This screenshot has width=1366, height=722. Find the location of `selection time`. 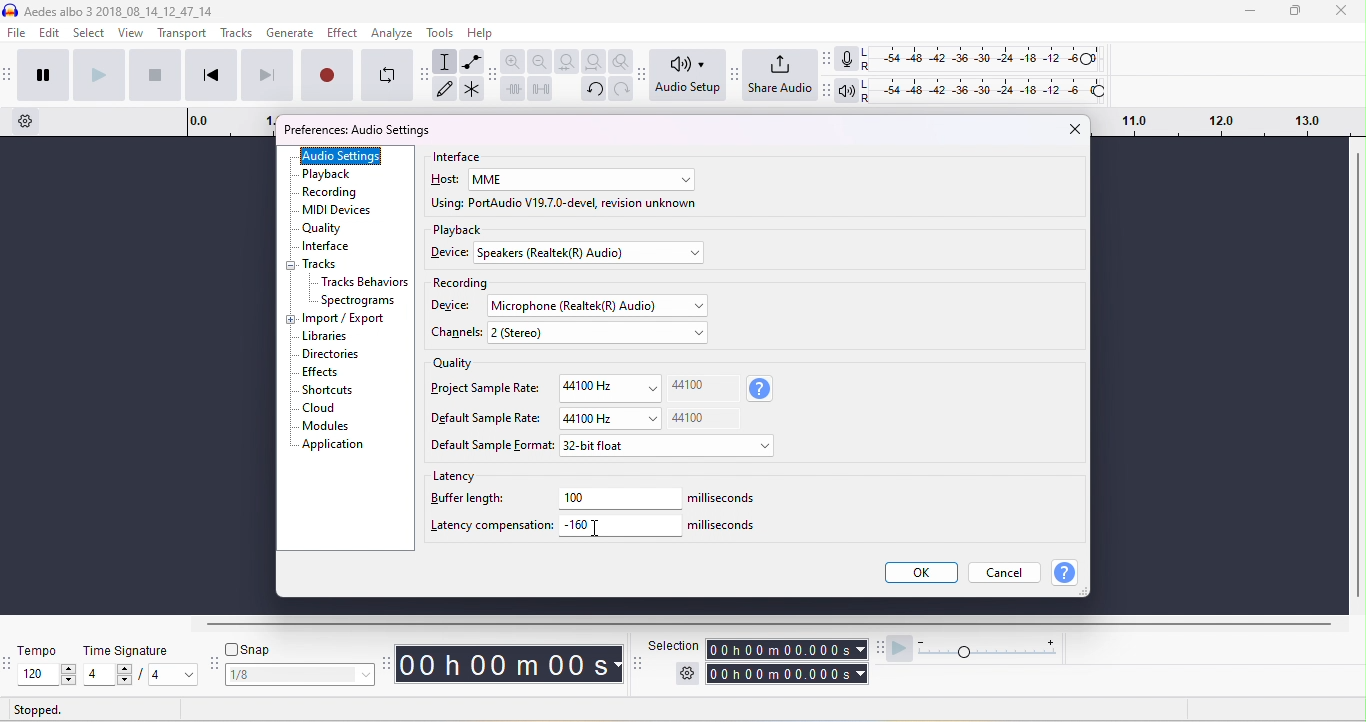

selection time is located at coordinates (778, 650).